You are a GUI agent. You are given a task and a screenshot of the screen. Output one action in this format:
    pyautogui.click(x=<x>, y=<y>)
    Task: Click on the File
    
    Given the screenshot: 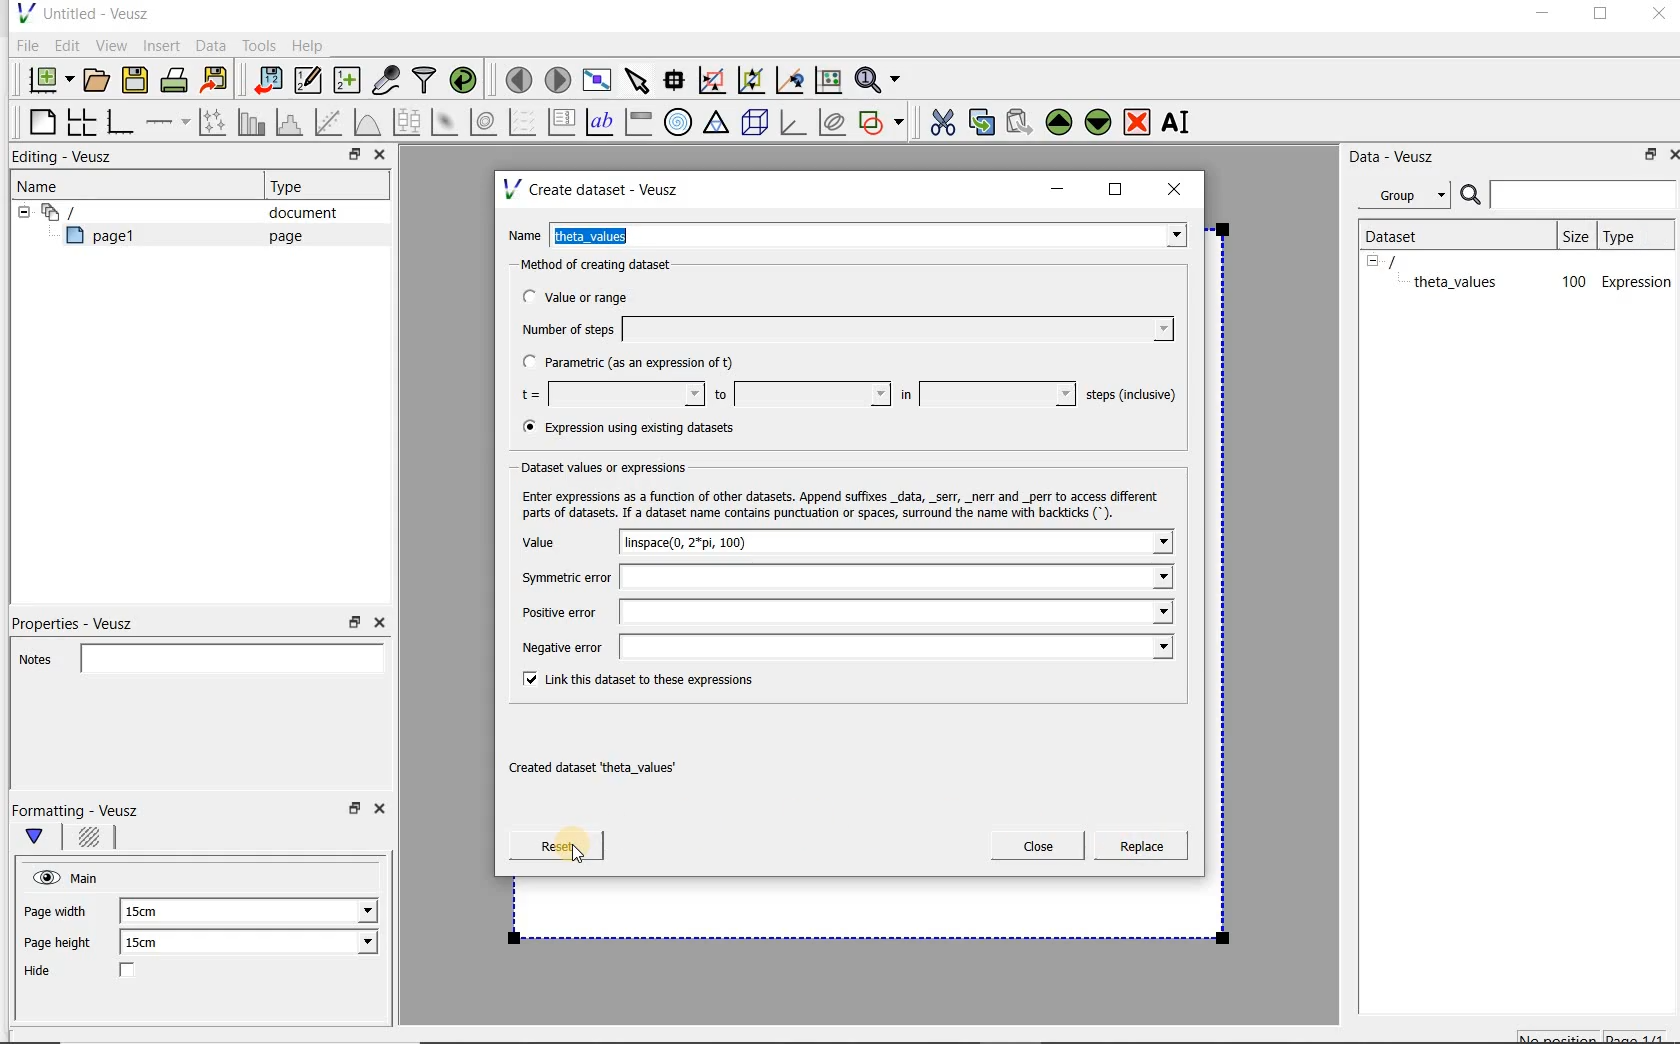 What is the action you would take?
    pyautogui.click(x=24, y=46)
    